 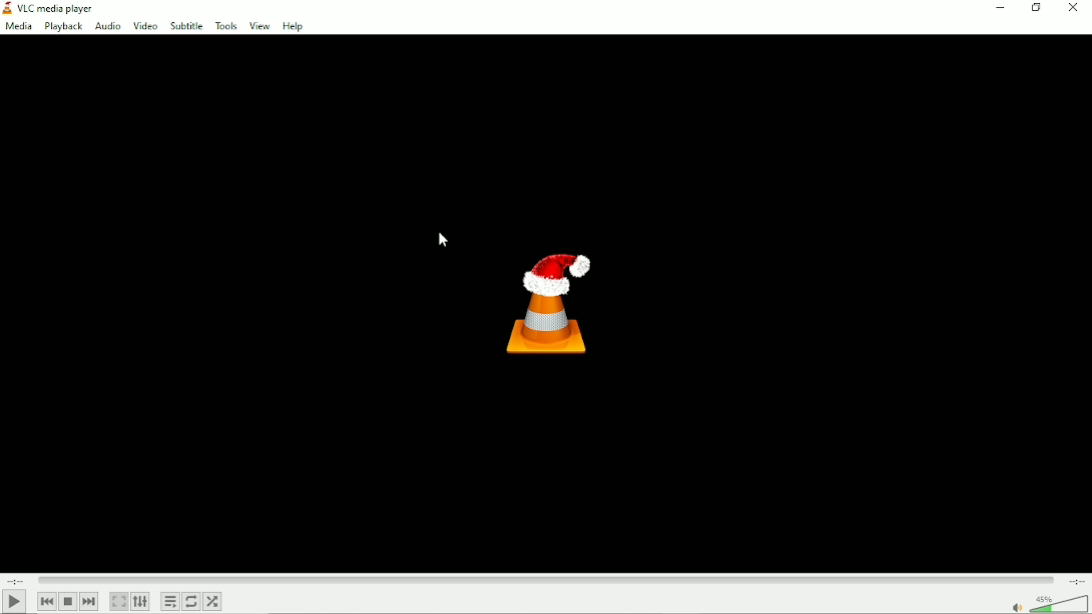 I want to click on Cursor, so click(x=445, y=241).